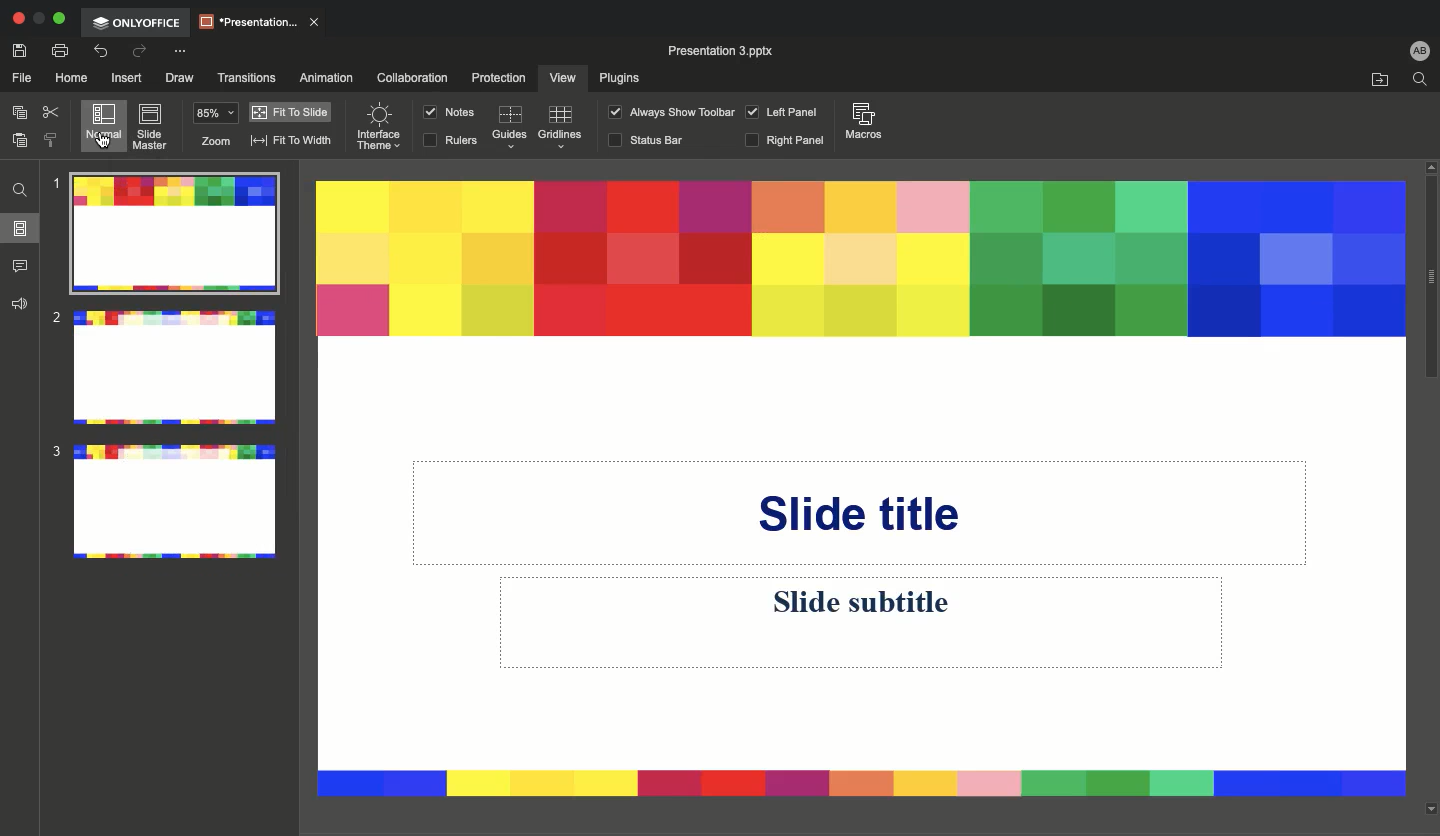  What do you see at coordinates (1418, 49) in the screenshot?
I see `User` at bounding box center [1418, 49].